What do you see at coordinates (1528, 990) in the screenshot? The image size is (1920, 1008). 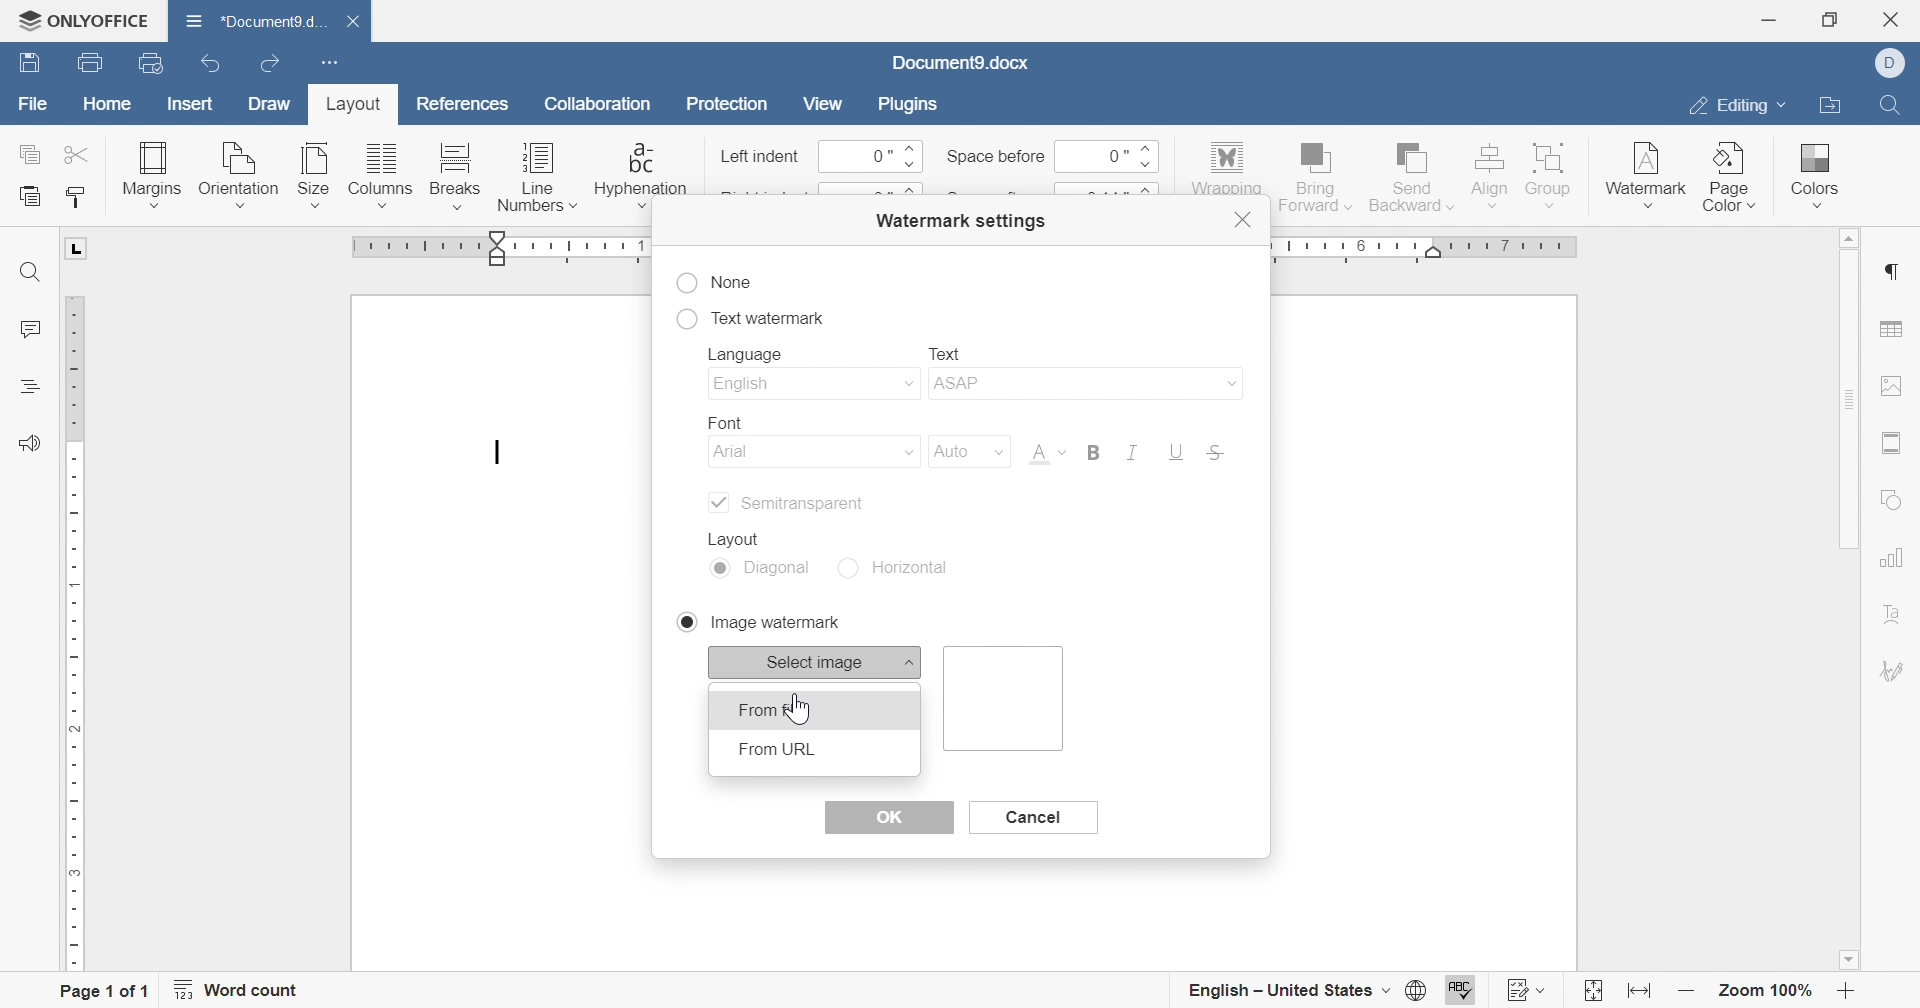 I see `track changes` at bounding box center [1528, 990].